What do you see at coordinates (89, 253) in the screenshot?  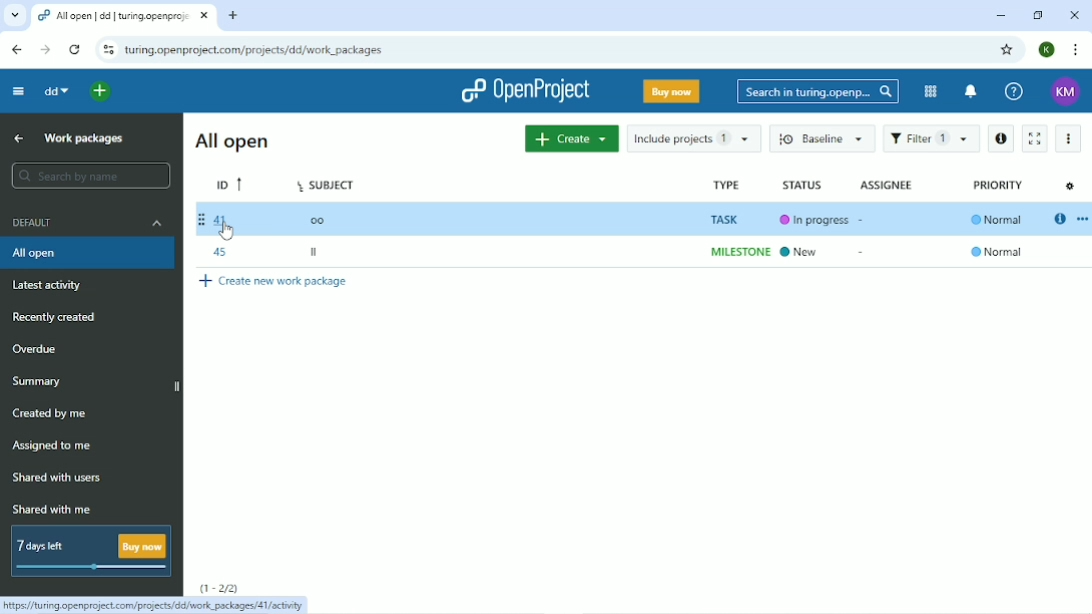 I see `All open` at bounding box center [89, 253].